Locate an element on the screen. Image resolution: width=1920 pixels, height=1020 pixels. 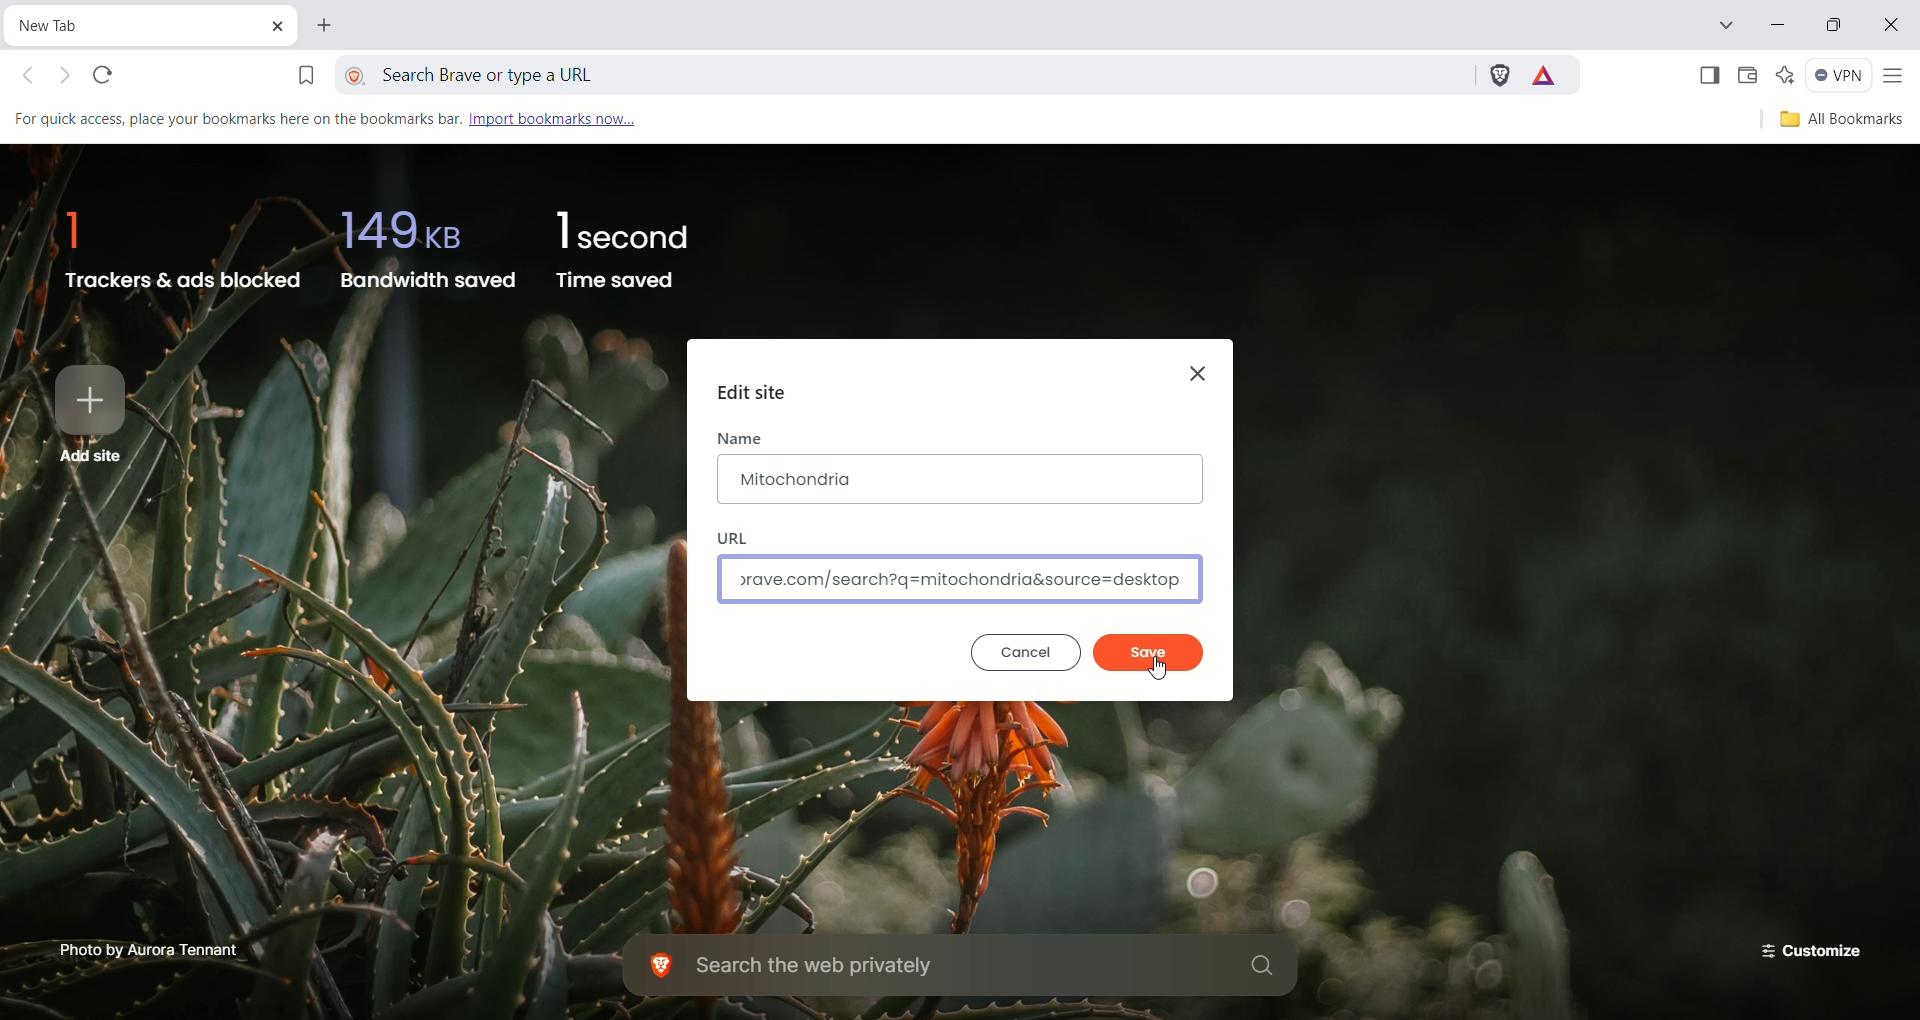
cursor is located at coordinates (1161, 669).